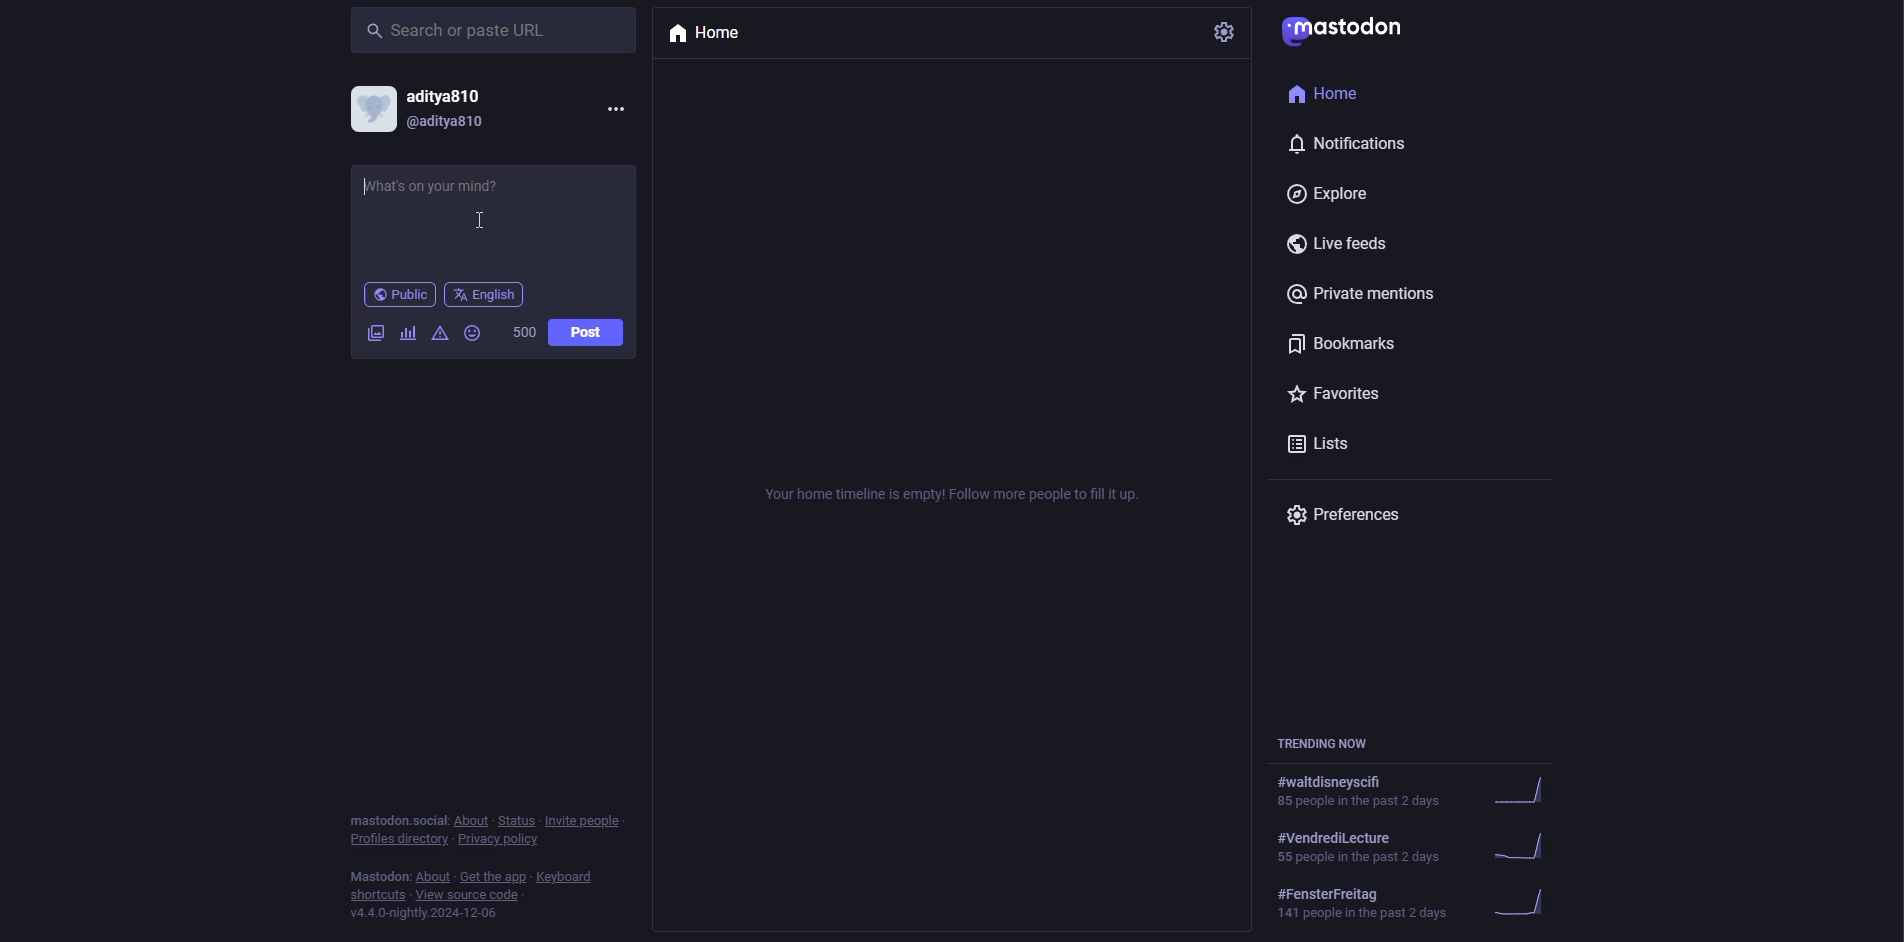  I want to click on cursor, so click(477, 221).